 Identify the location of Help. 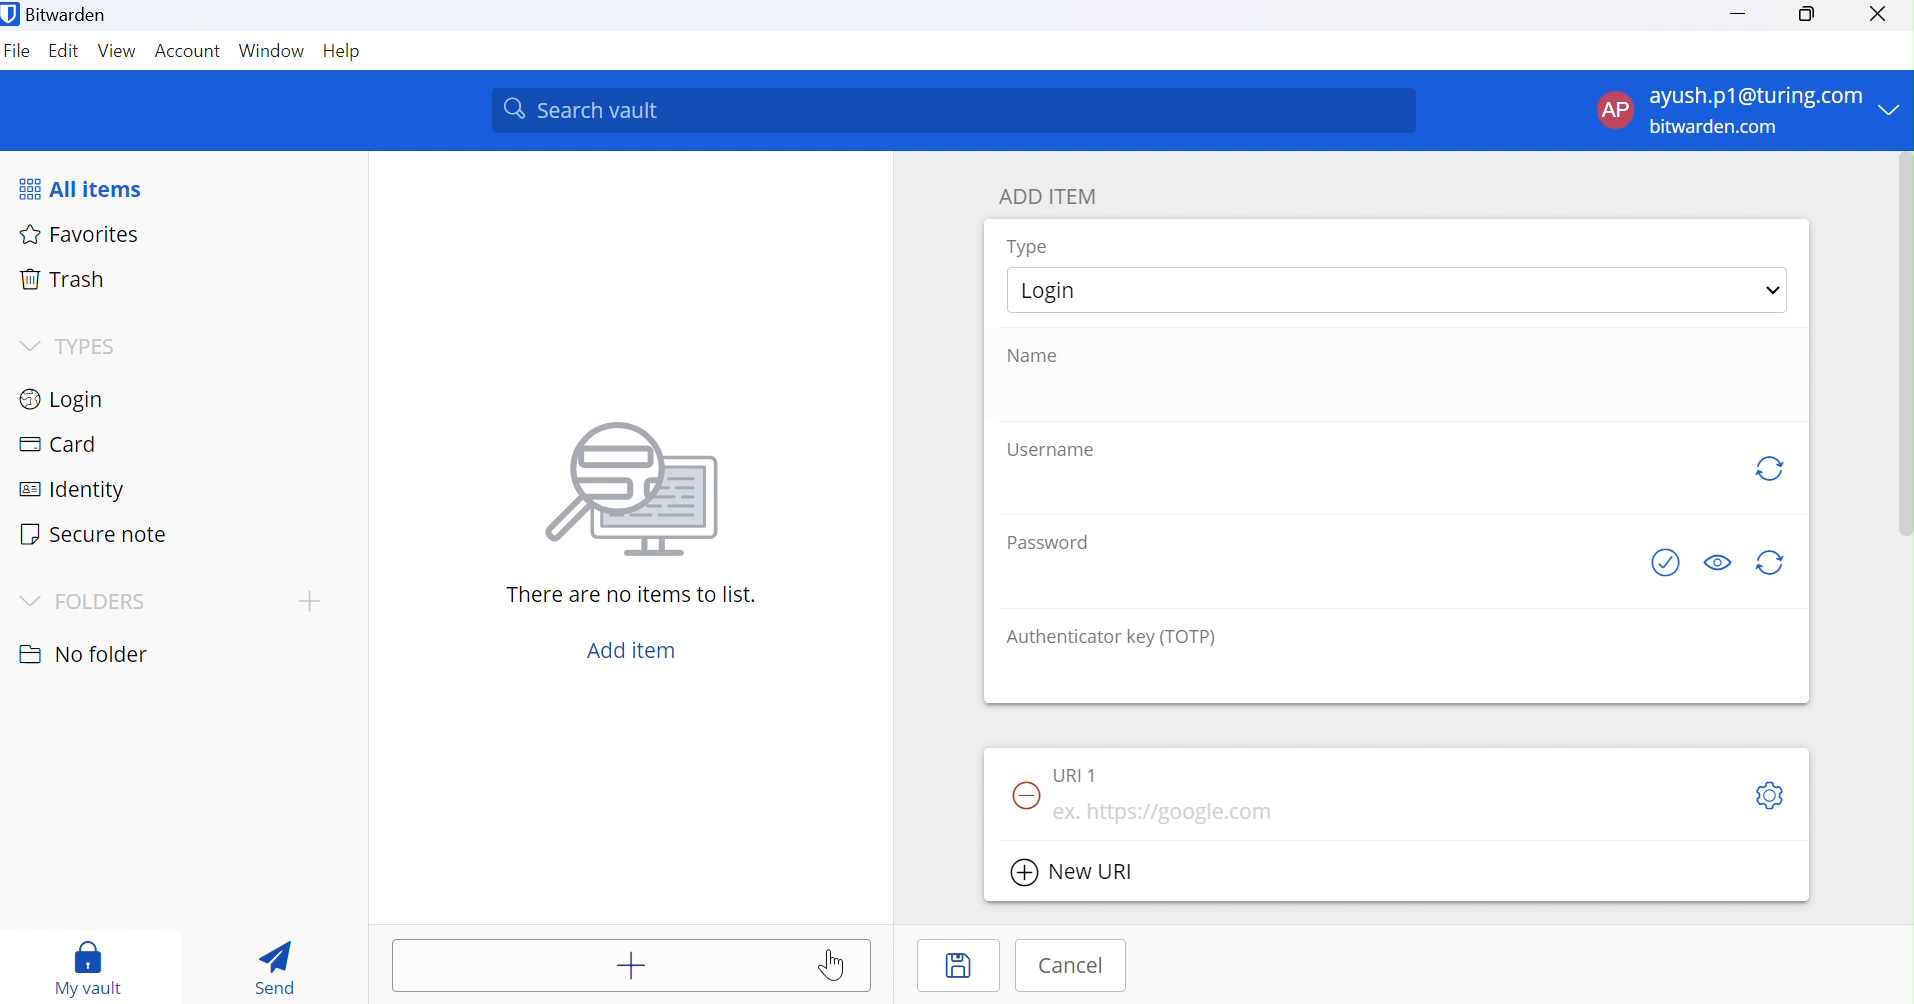
(346, 52).